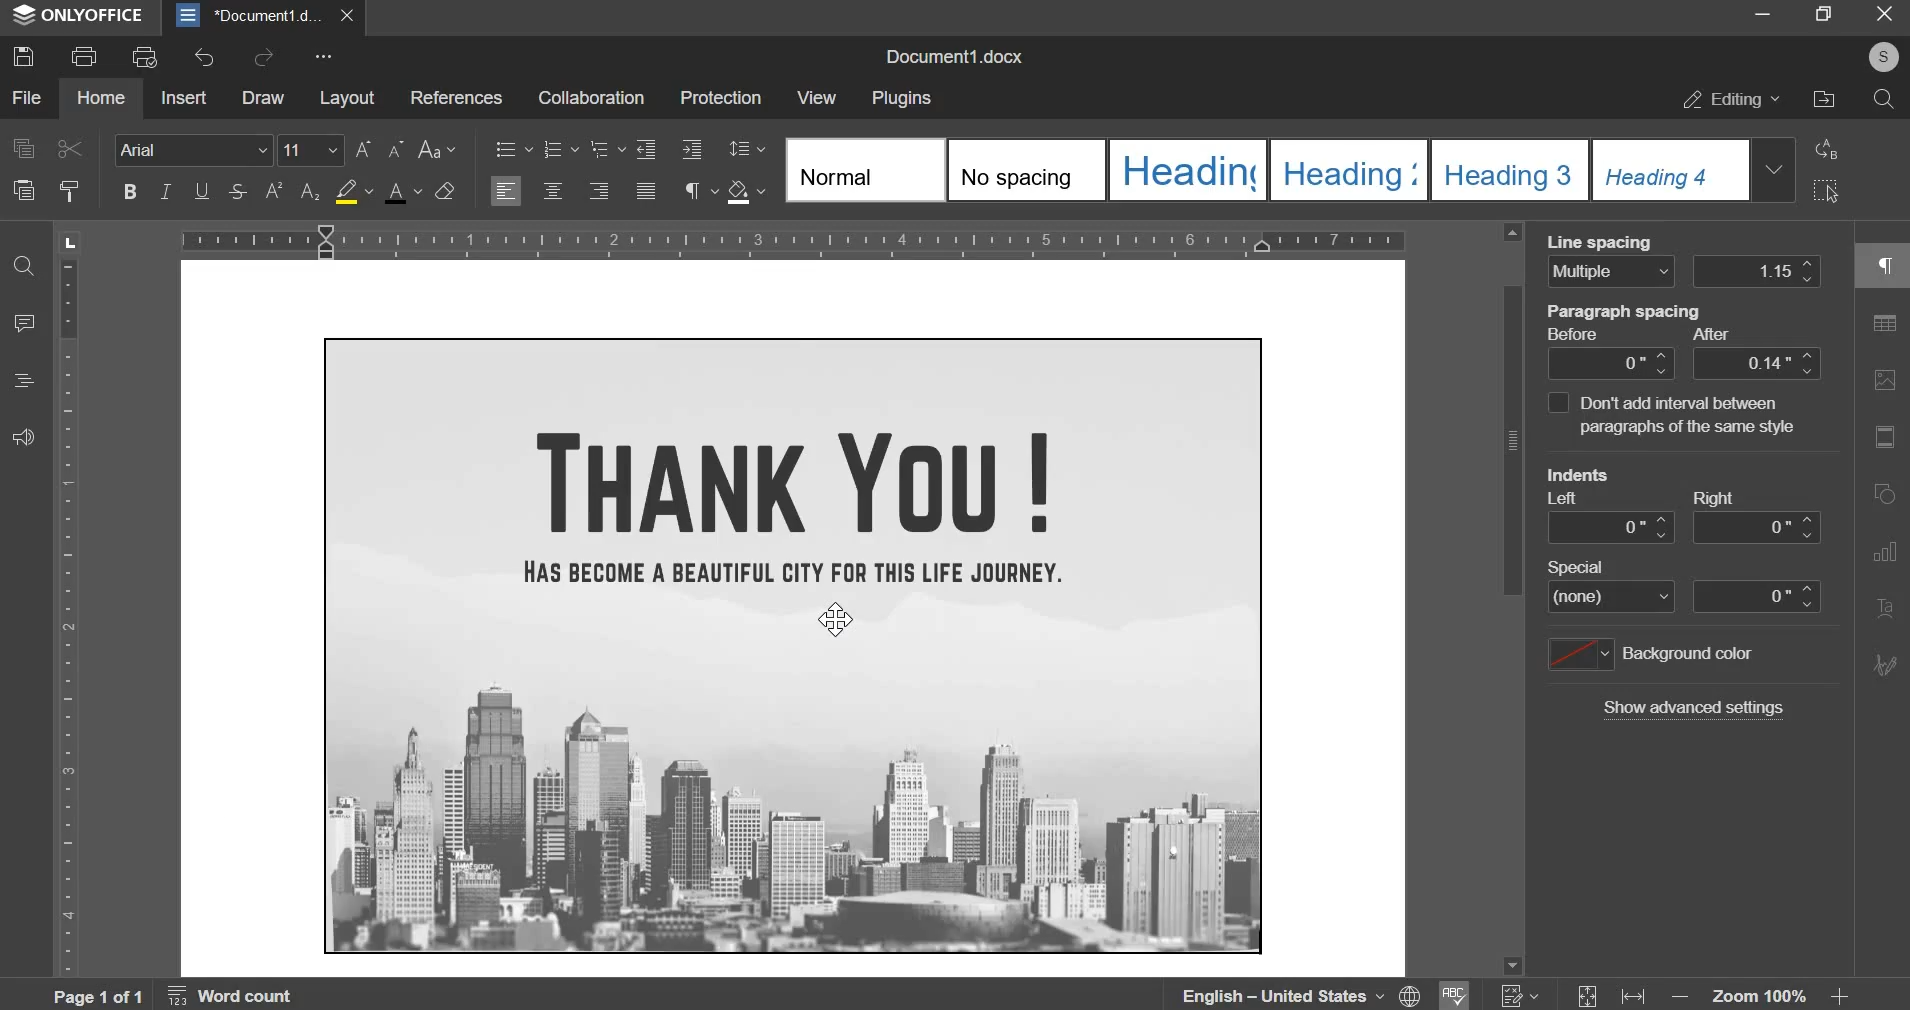 This screenshot has height=1010, width=1910. What do you see at coordinates (1888, 553) in the screenshot?
I see `chart settings` at bounding box center [1888, 553].